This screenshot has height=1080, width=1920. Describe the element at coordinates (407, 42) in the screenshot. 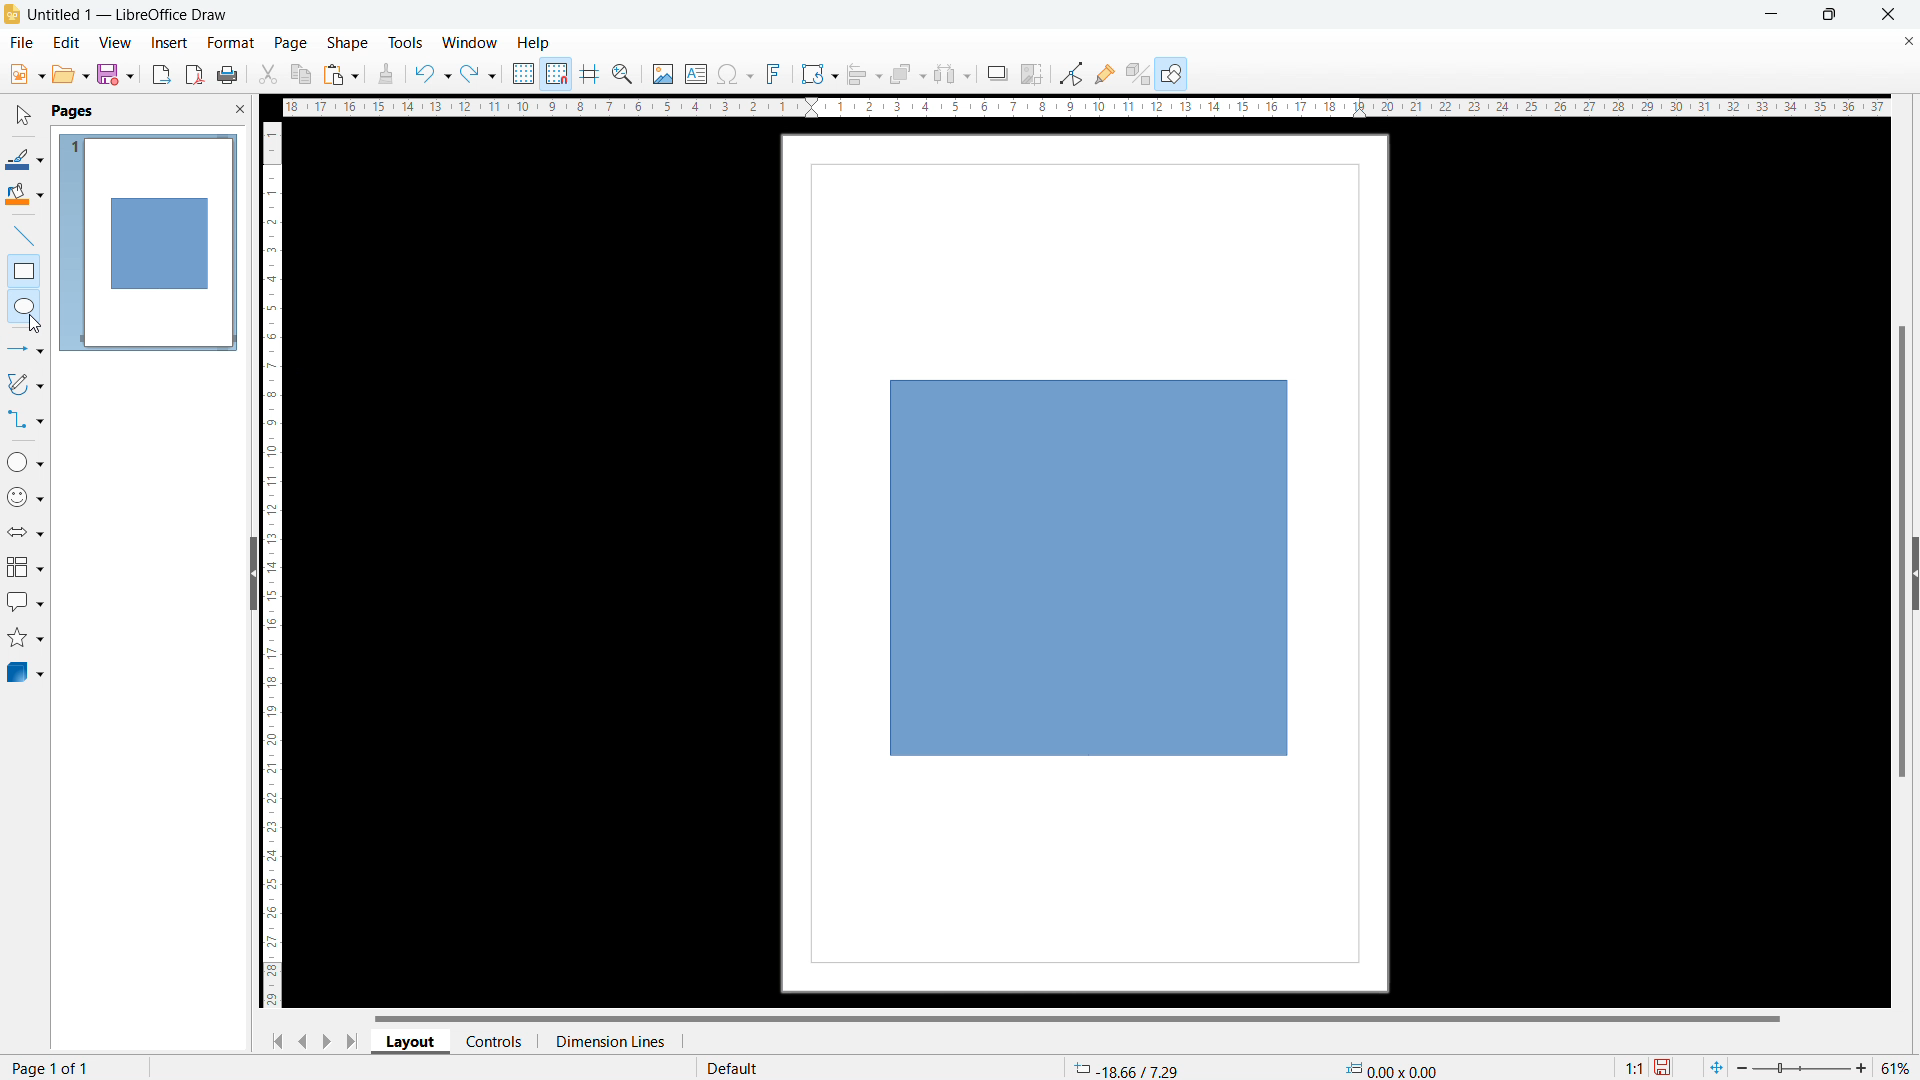

I see `tools` at that location.